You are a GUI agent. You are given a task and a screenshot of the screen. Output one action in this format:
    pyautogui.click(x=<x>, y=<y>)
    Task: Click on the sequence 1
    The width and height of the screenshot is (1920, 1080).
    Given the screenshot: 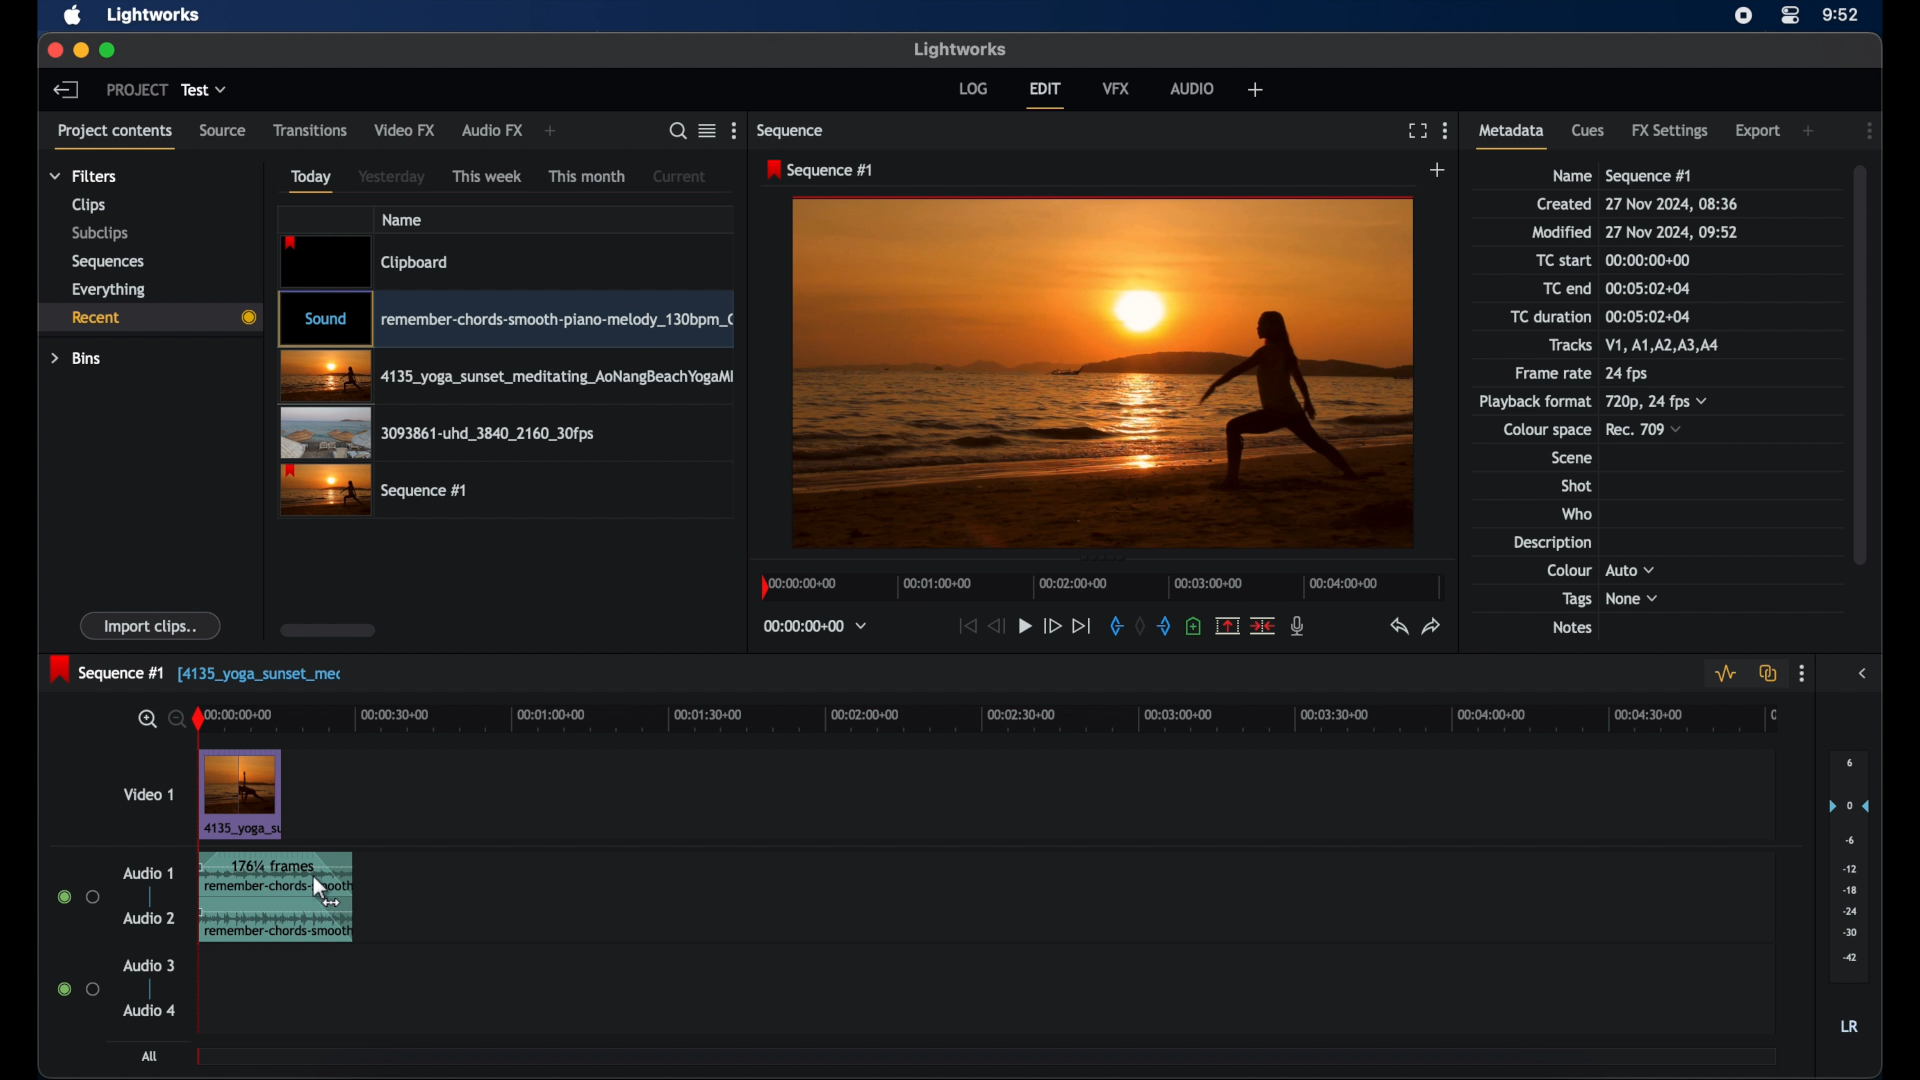 What is the action you would take?
    pyautogui.click(x=820, y=170)
    